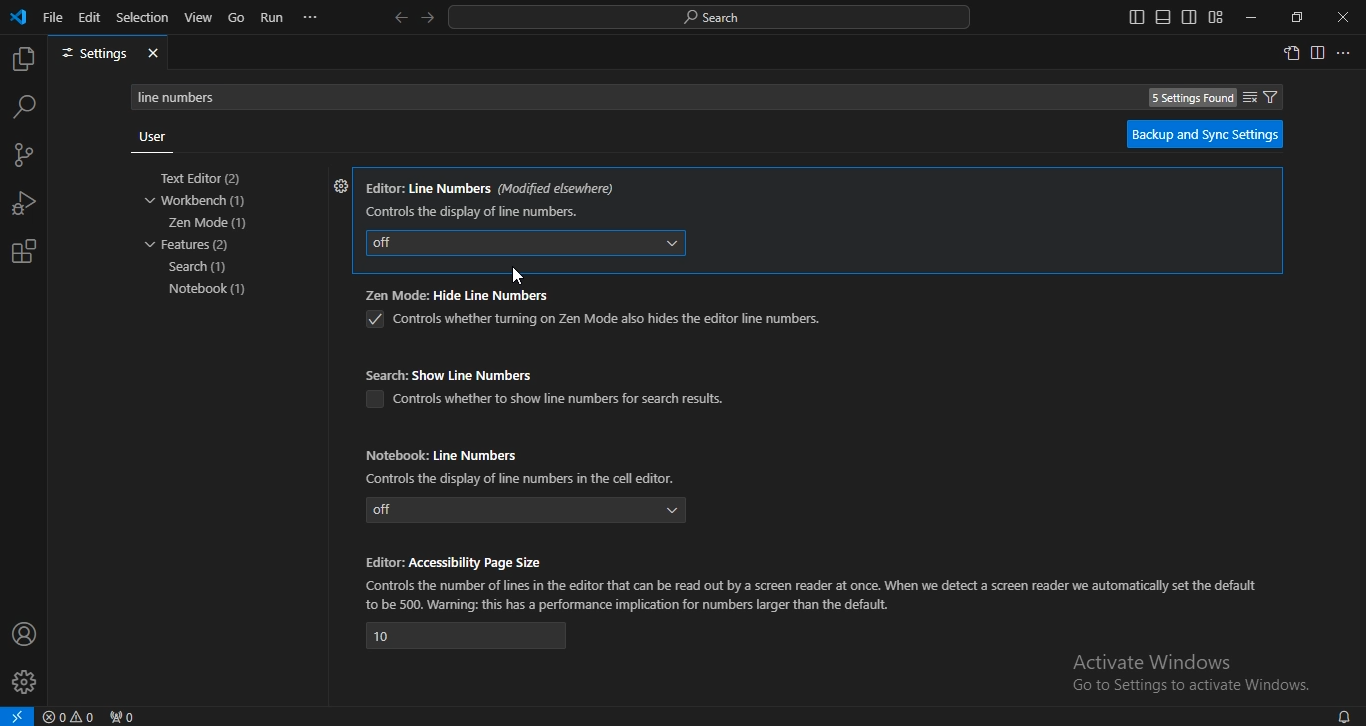 The image size is (1366, 726). Describe the element at coordinates (18, 17) in the screenshot. I see `VSCode` at that location.